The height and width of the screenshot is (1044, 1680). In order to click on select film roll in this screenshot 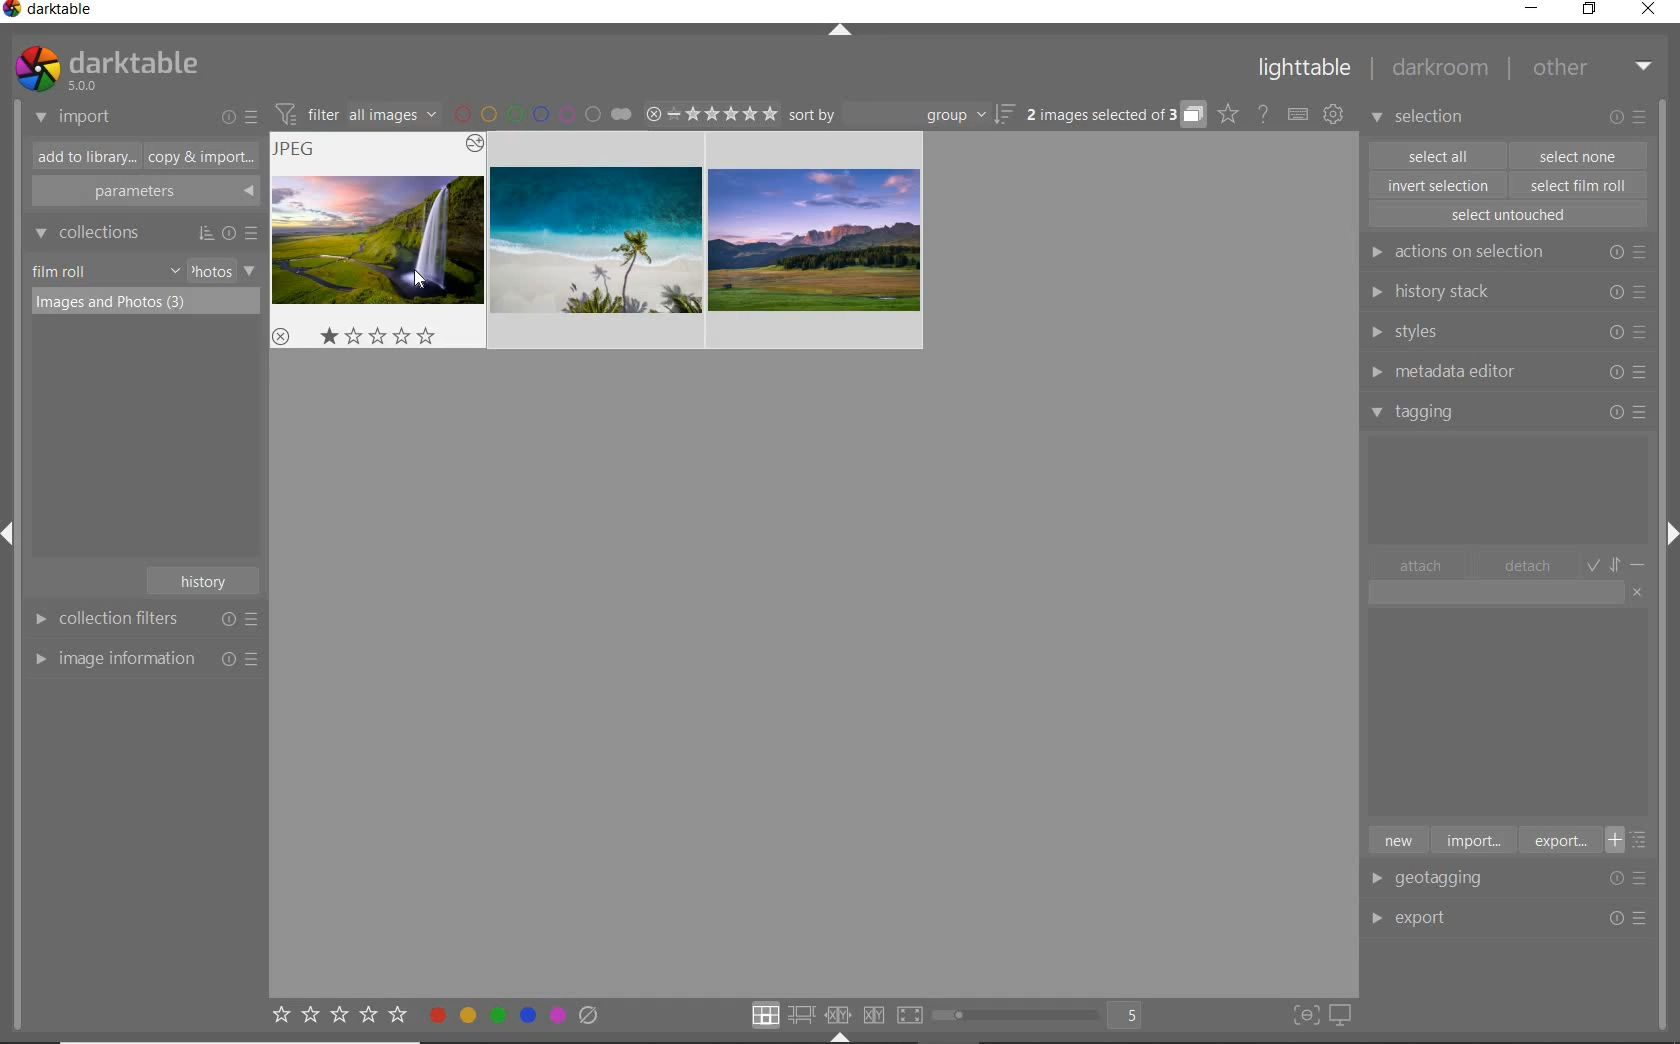, I will do `click(1579, 183)`.